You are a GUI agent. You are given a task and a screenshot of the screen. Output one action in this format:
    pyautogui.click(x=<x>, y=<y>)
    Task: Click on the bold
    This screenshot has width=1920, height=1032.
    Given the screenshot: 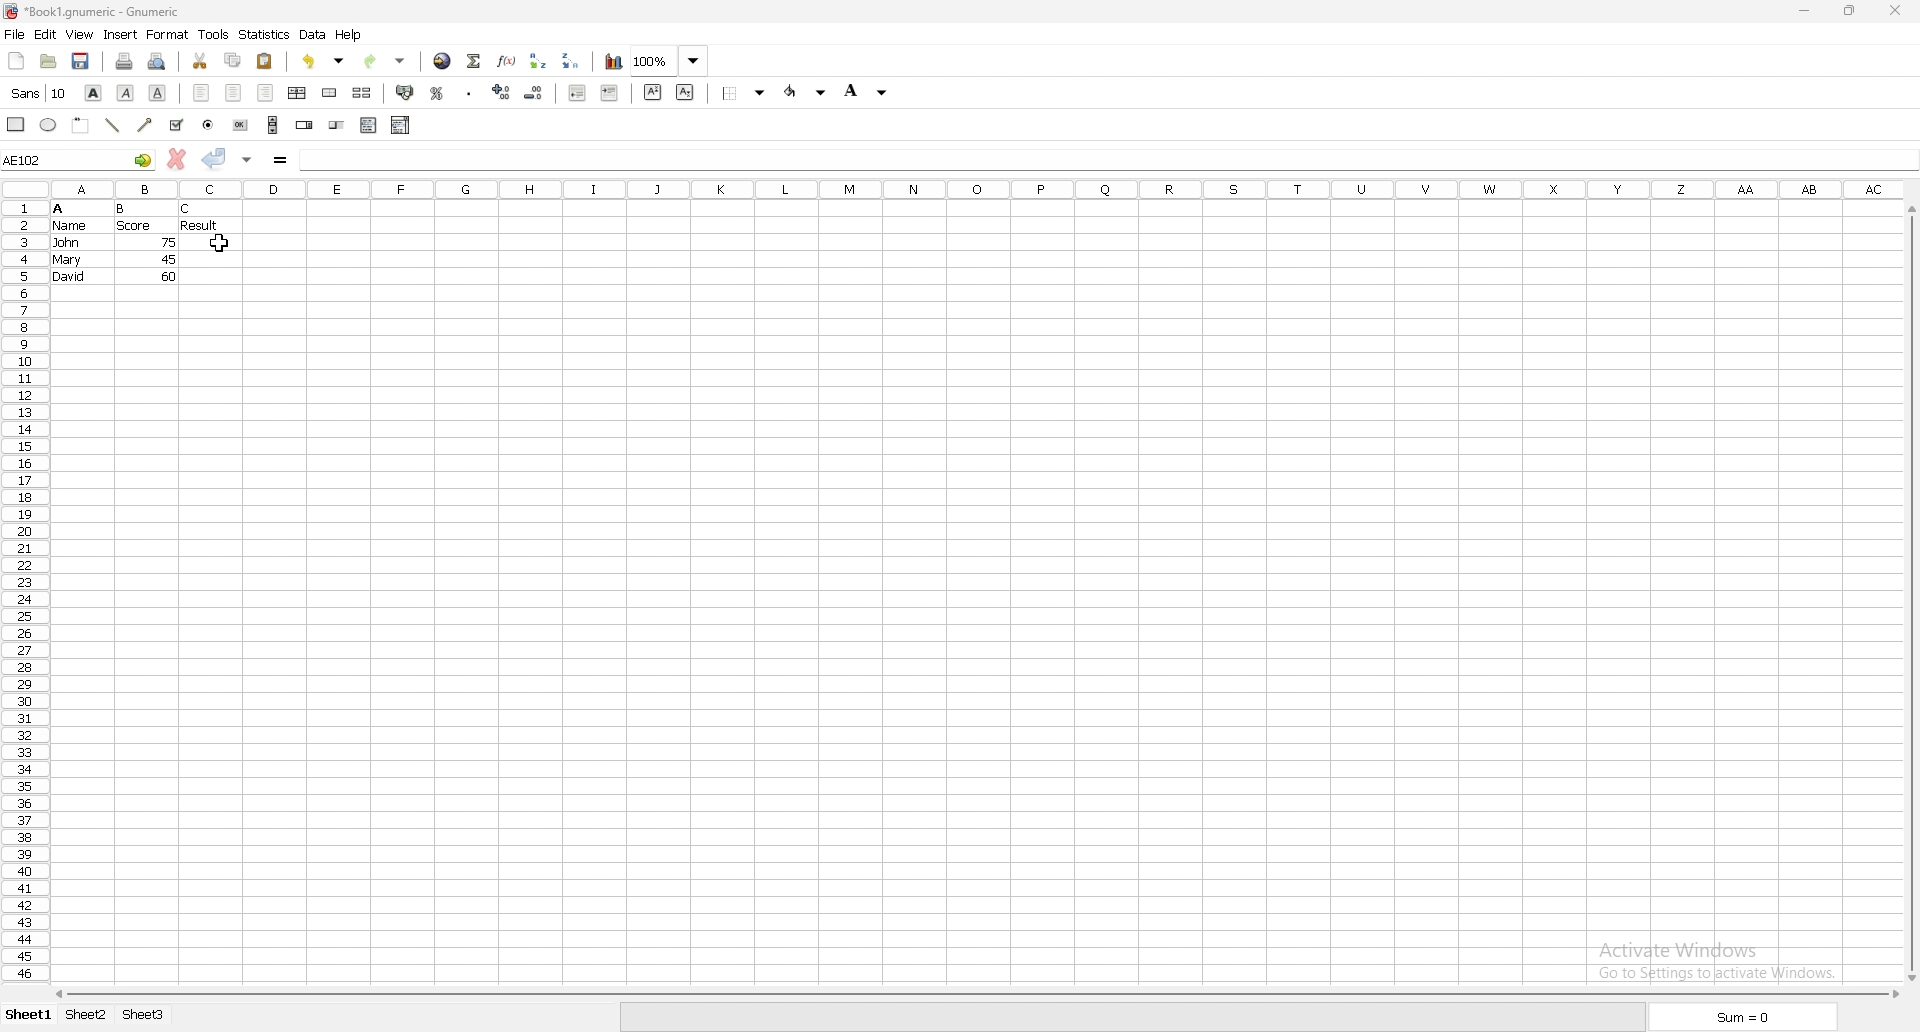 What is the action you would take?
    pyautogui.click(x=94, y=93)
    